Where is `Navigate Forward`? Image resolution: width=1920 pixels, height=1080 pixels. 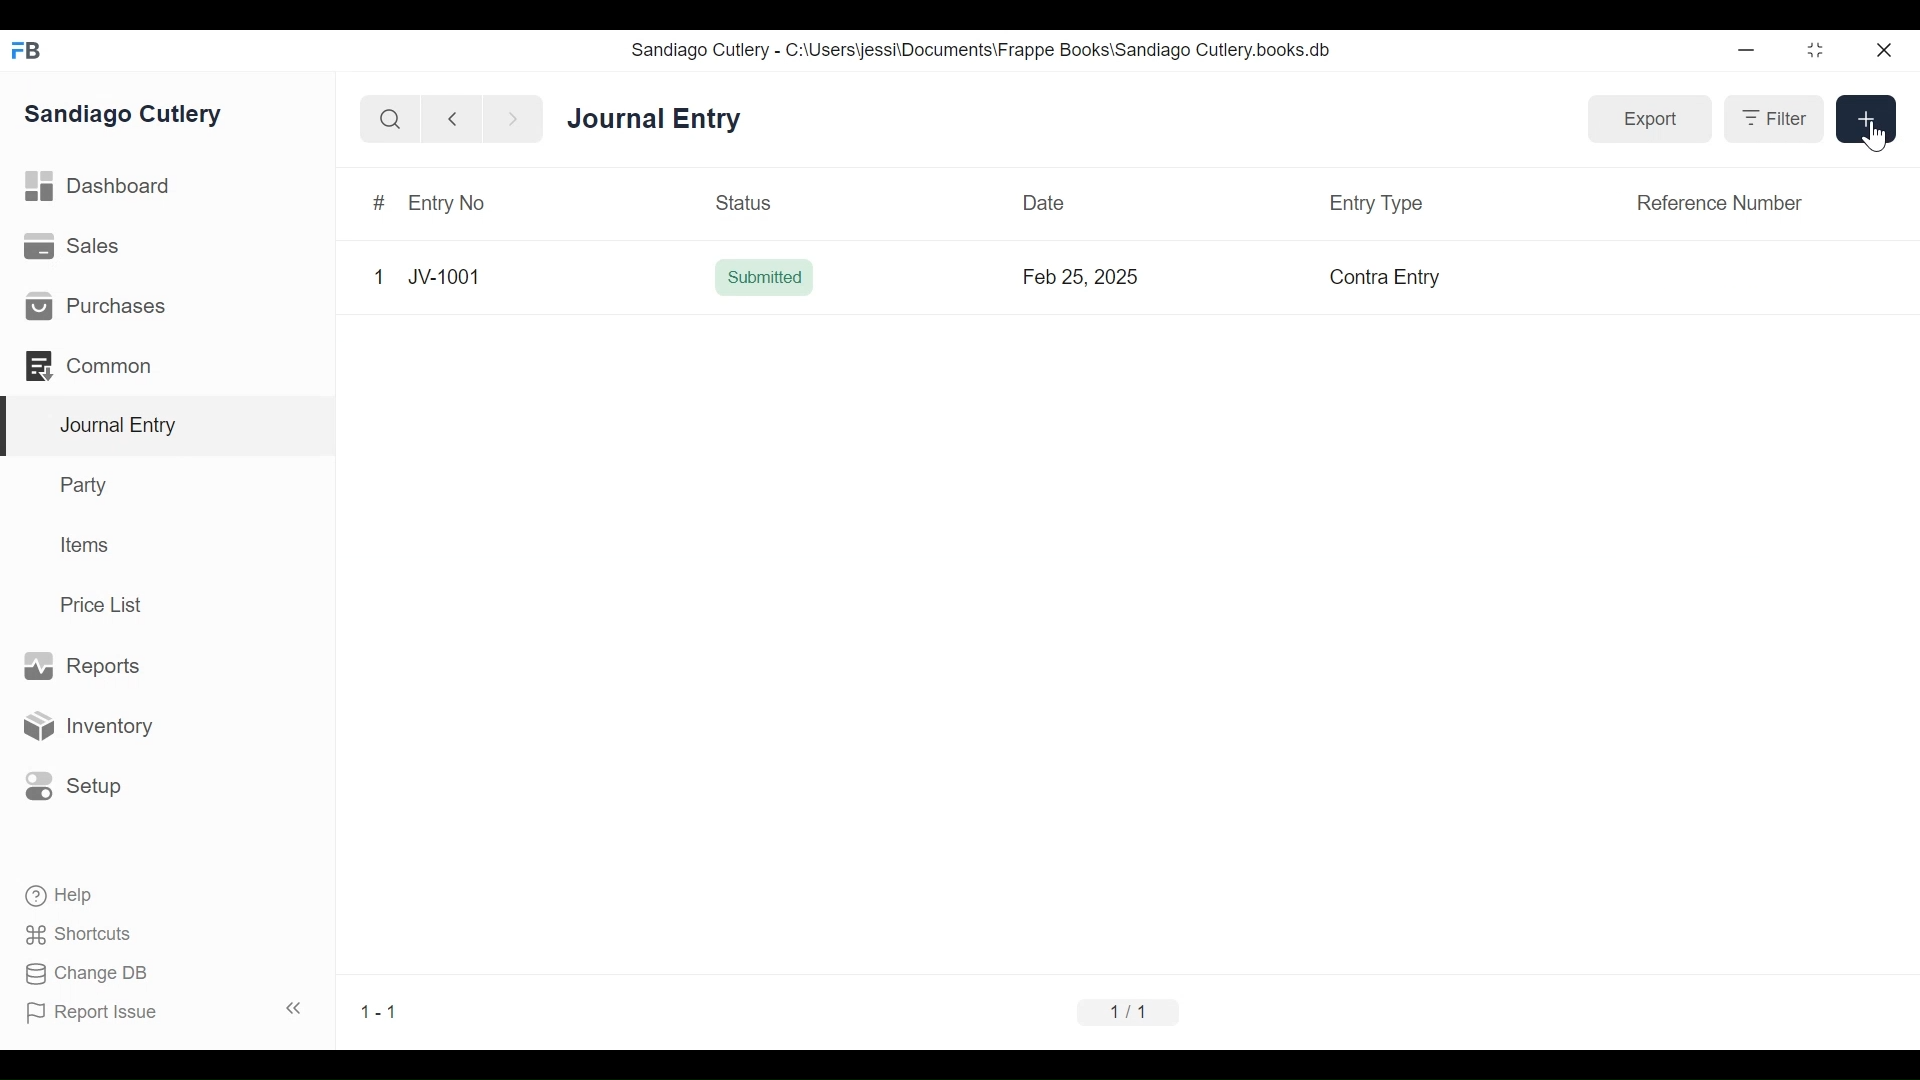 Navigate Forward is located at coordinates (514, 118).